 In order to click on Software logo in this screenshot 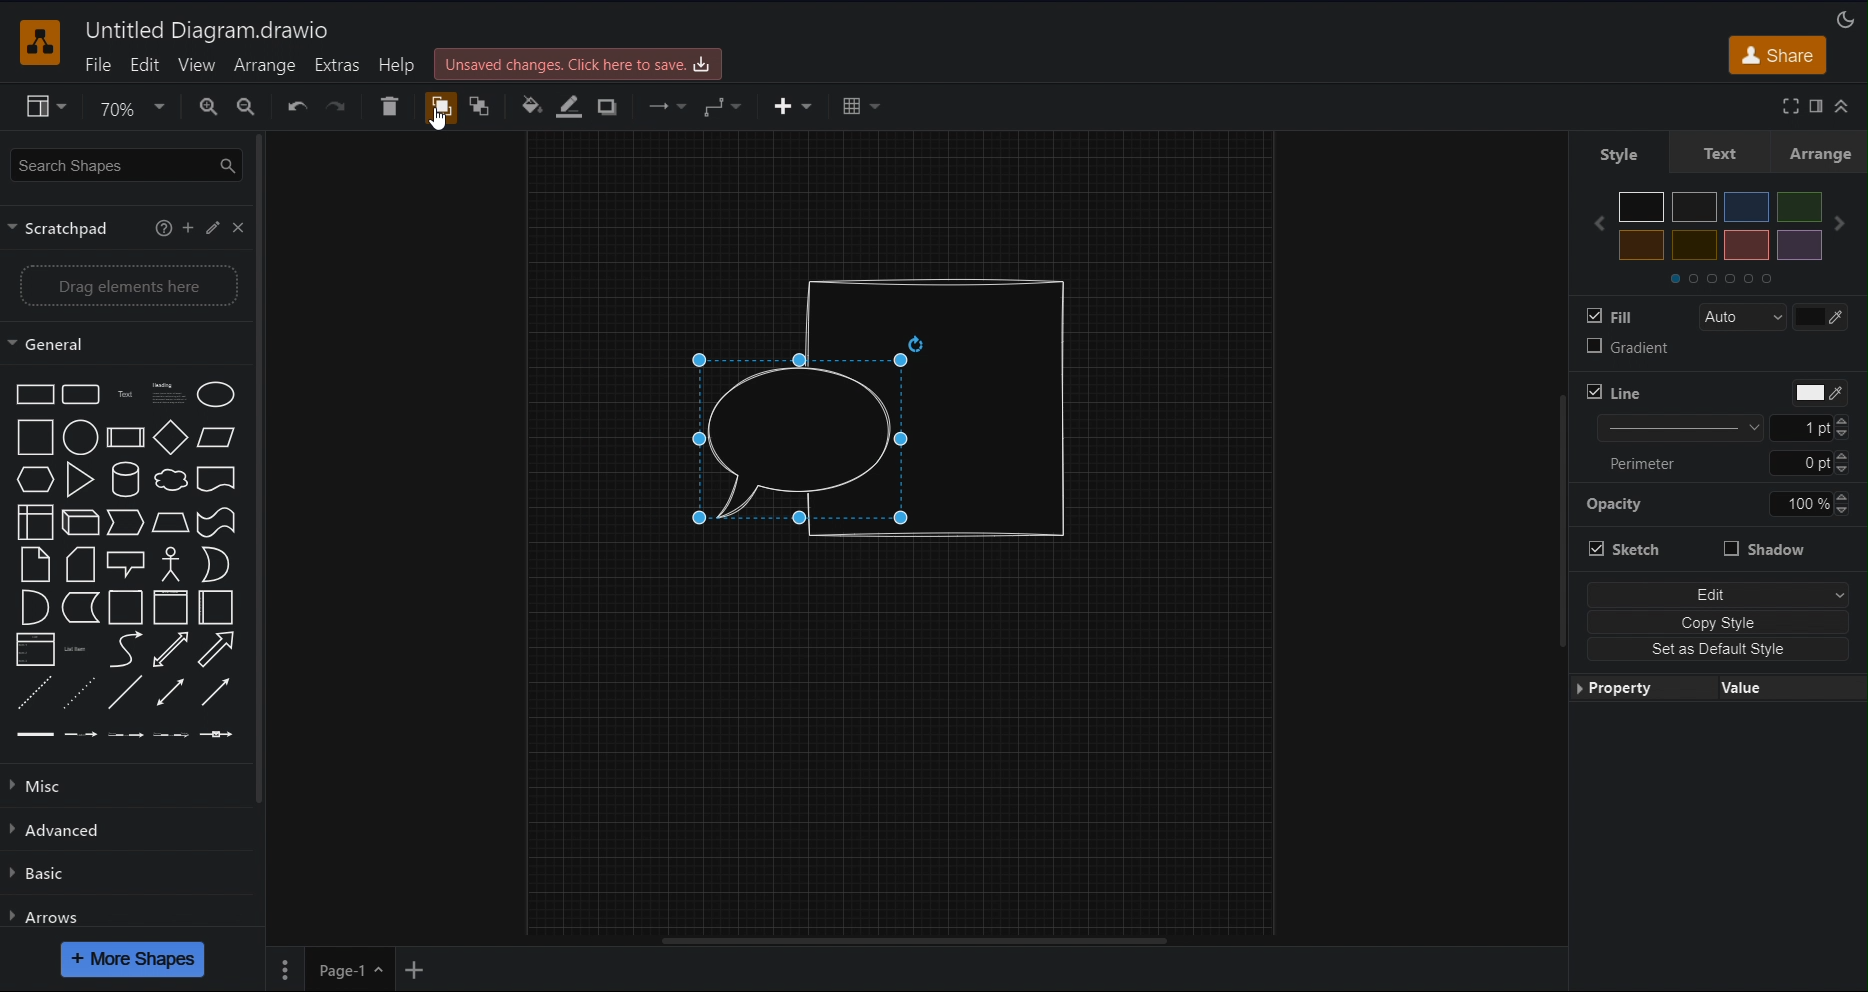, I will do `click(40, 43)`.